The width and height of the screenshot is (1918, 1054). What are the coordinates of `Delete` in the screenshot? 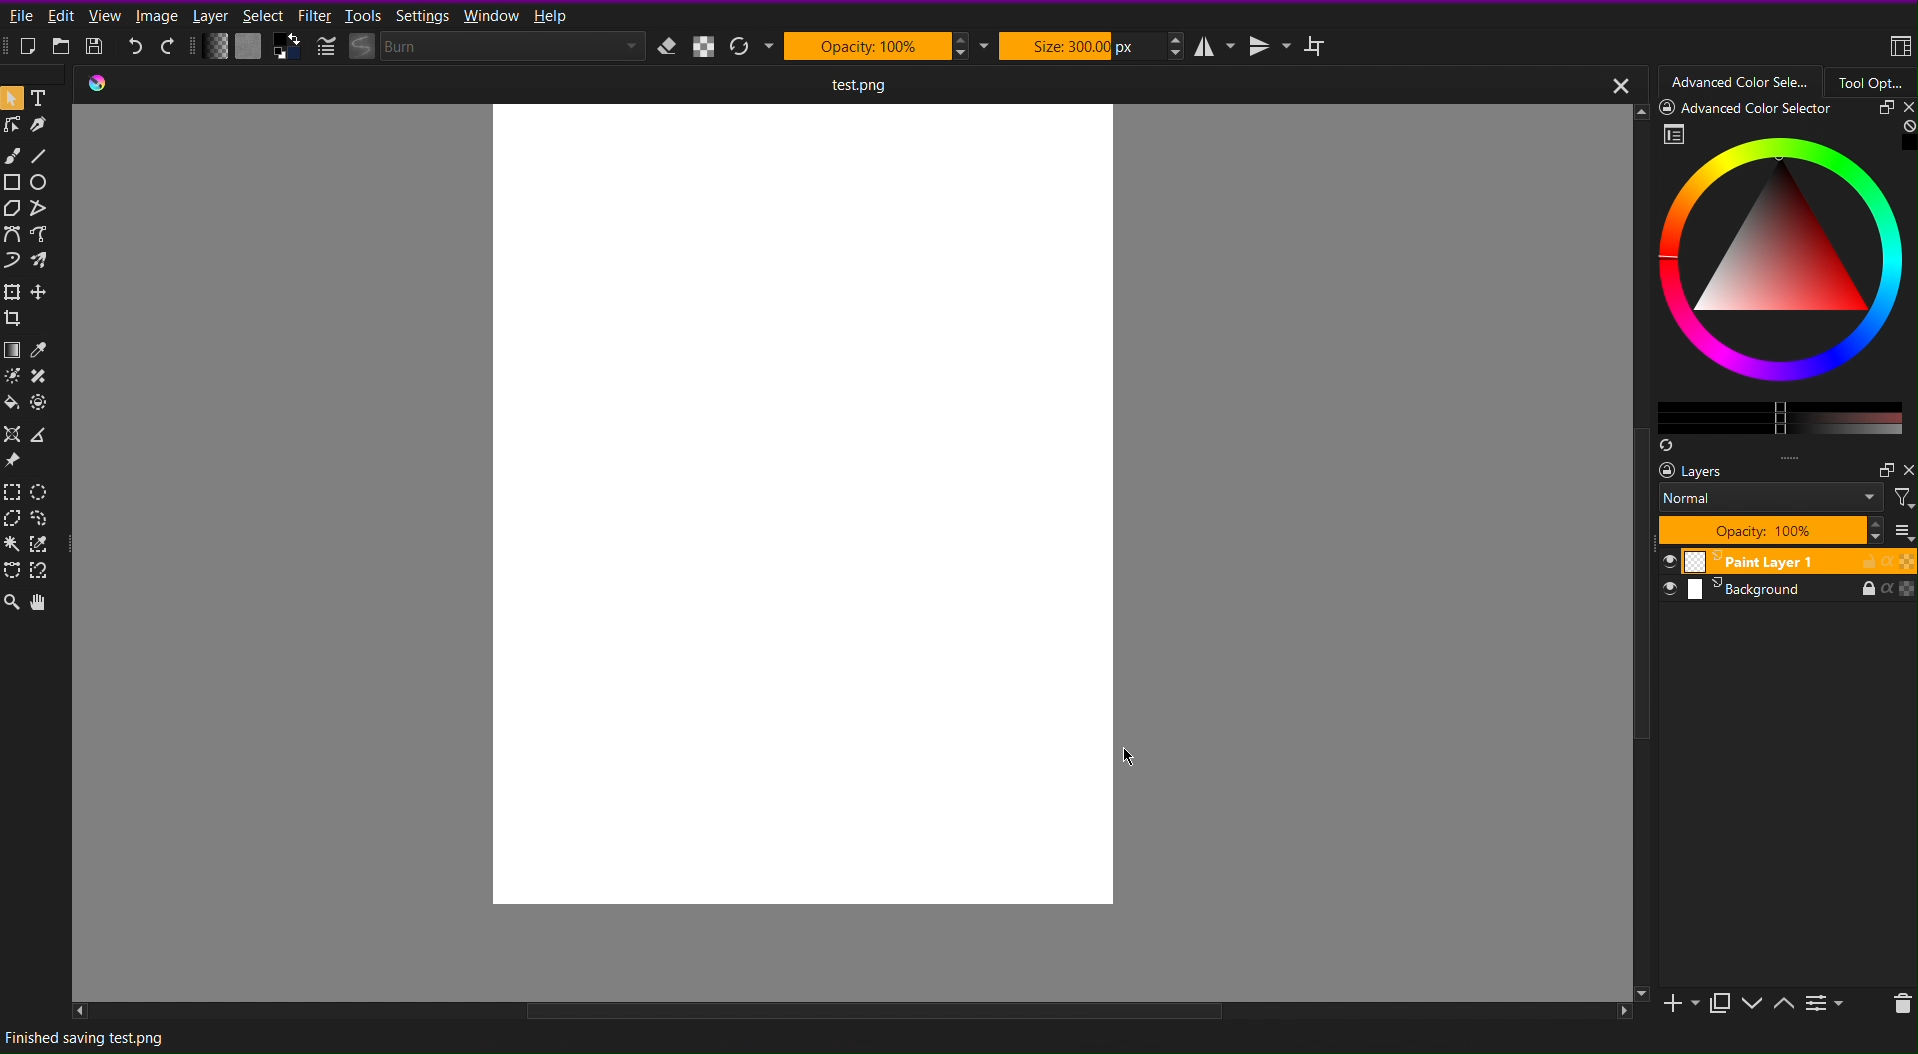 It's located at (1898, 1001).